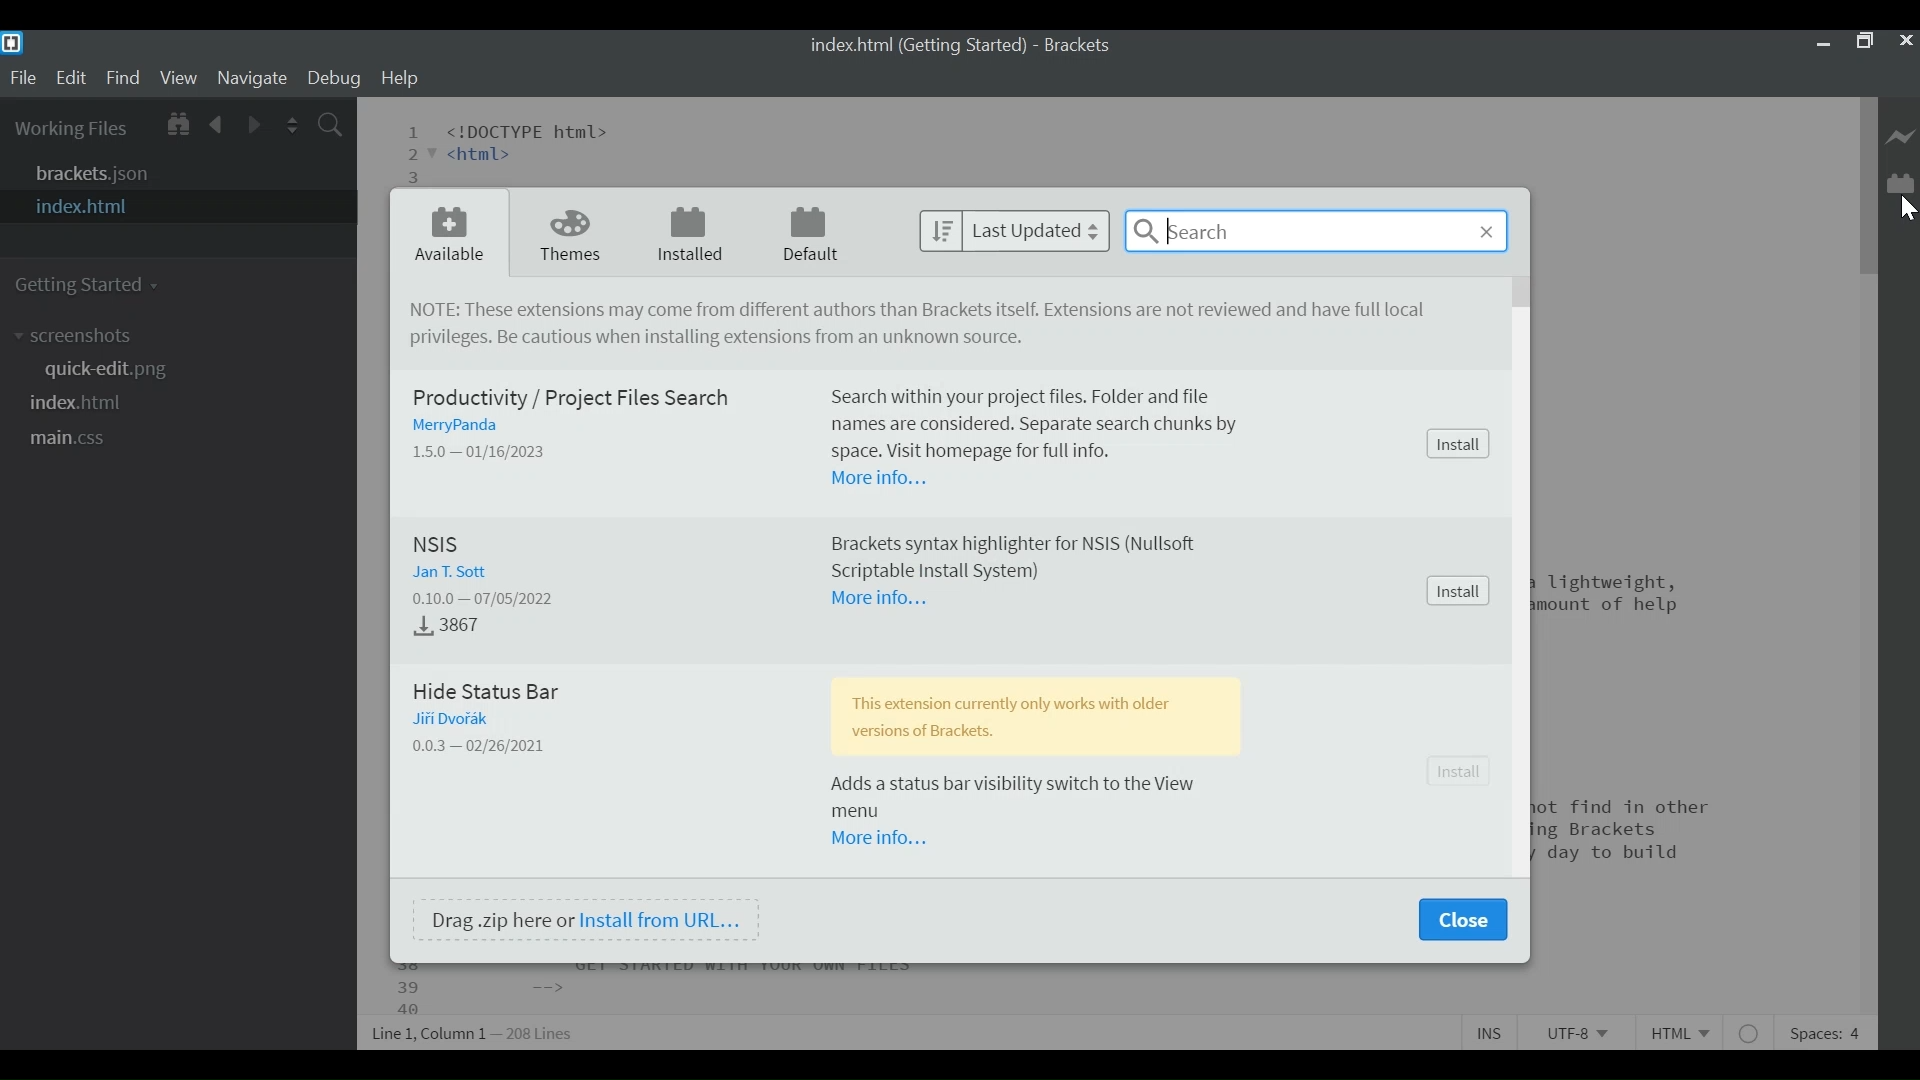 The height and width of the screenshot is (1080, 1920). I want to click on Find, so click(123, 79).